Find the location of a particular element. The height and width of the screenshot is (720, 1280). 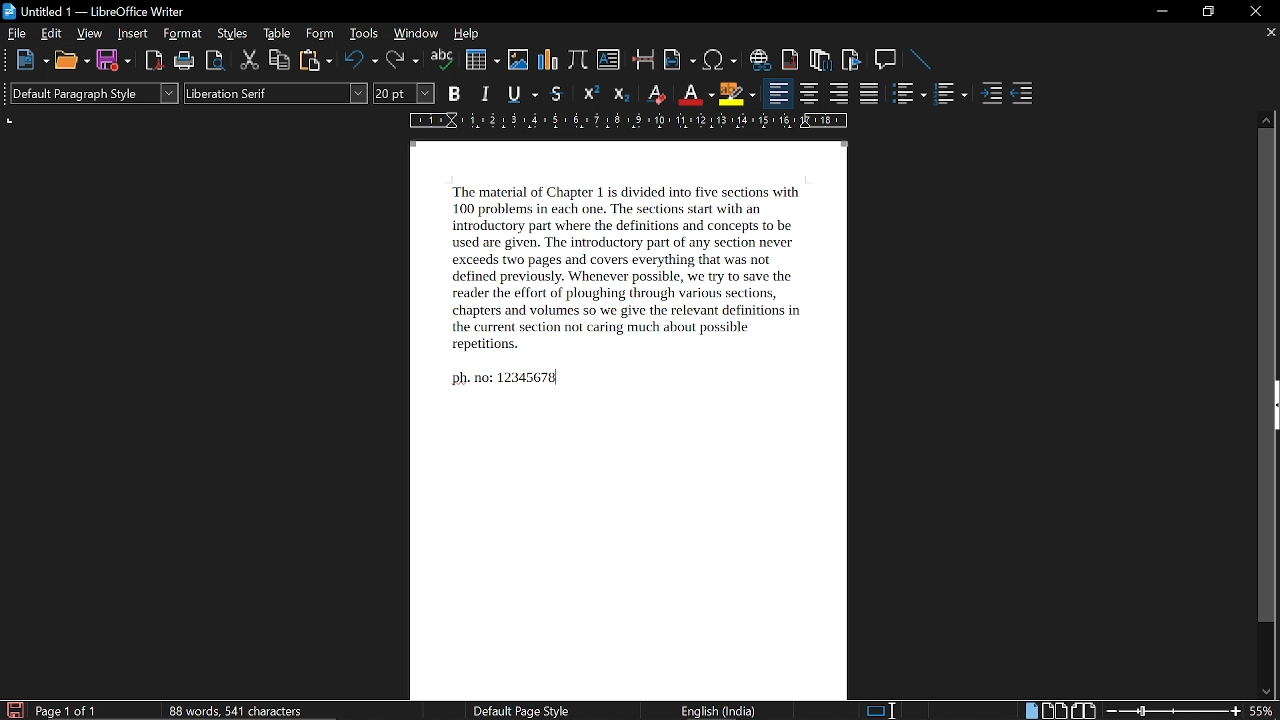

minimize is located at coordinates (1162, 12).